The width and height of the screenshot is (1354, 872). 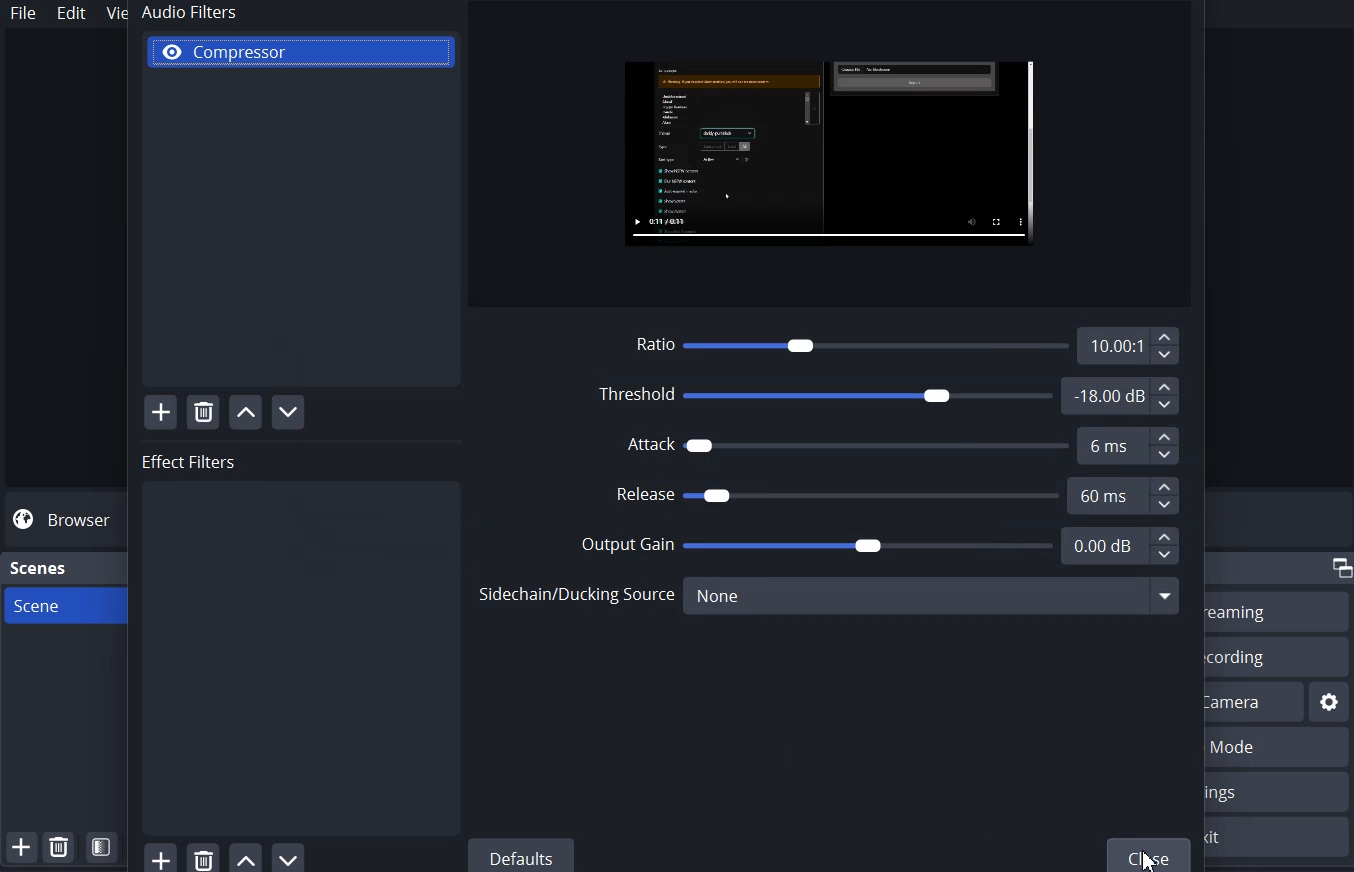 What do you see at coordinates (1279, 837) in the screenshot?
I see `Exit` at bounding box center [1279, 837].